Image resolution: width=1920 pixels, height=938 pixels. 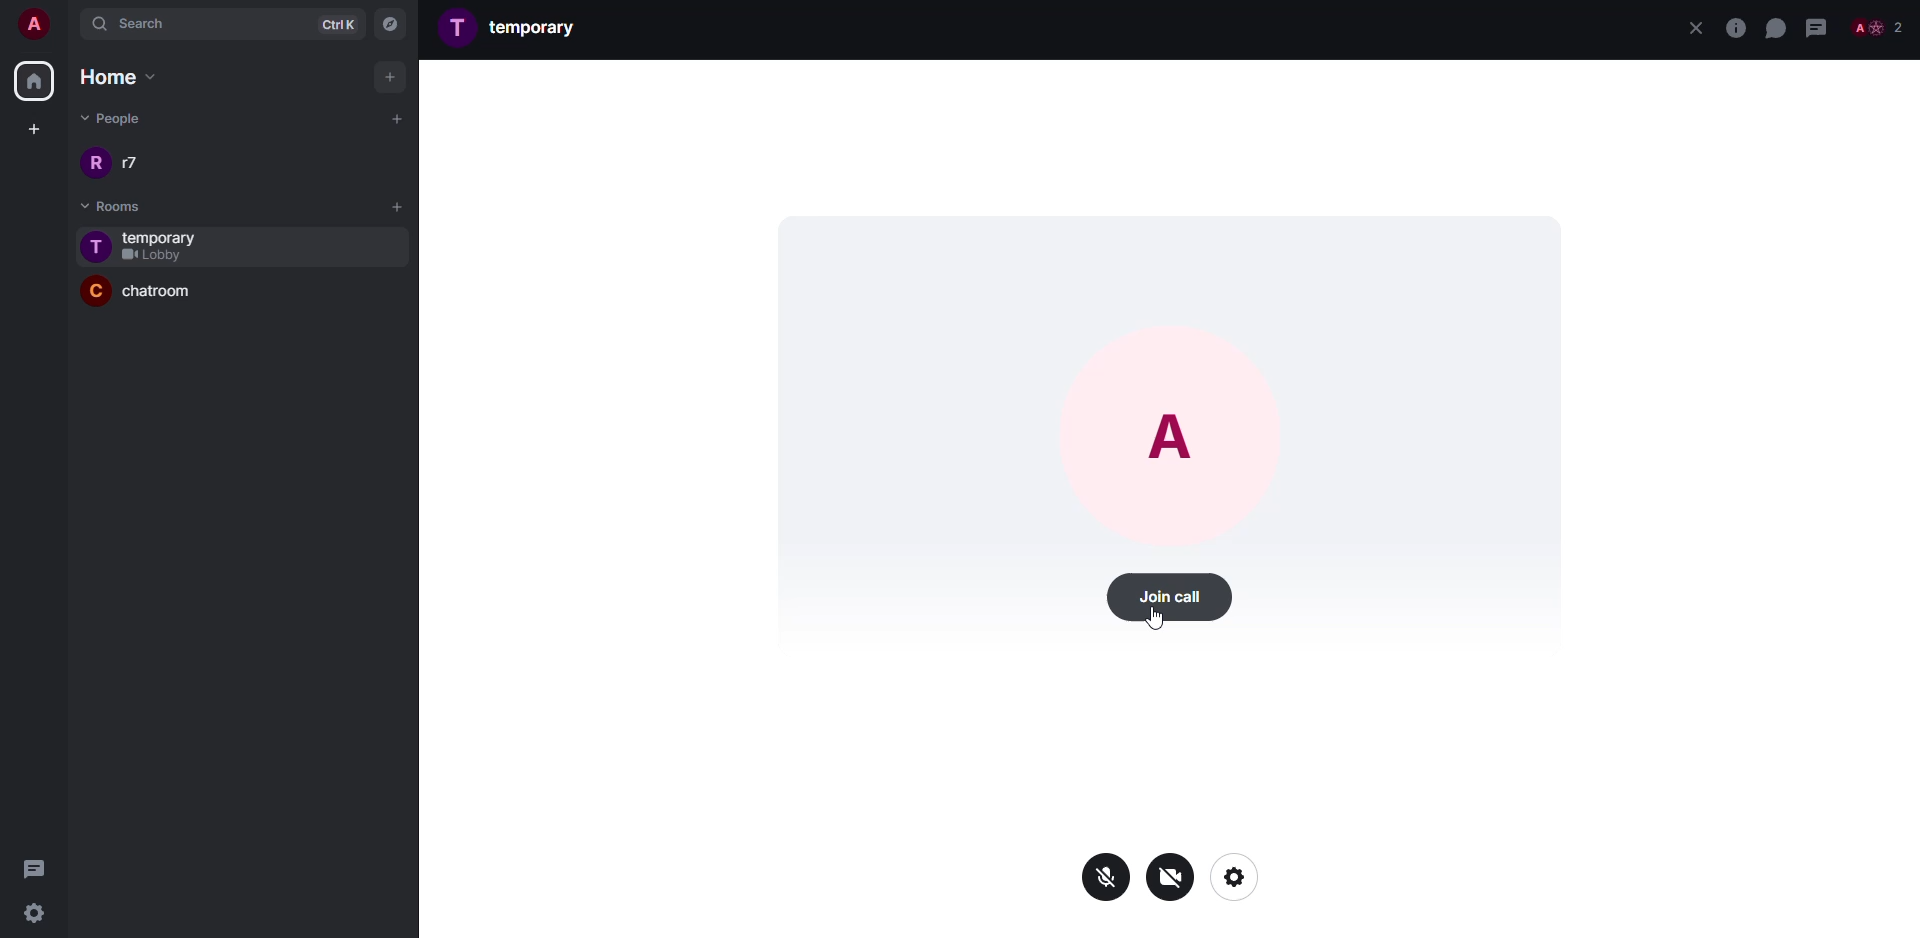 I want to click on room, so click(x=171, y=296).